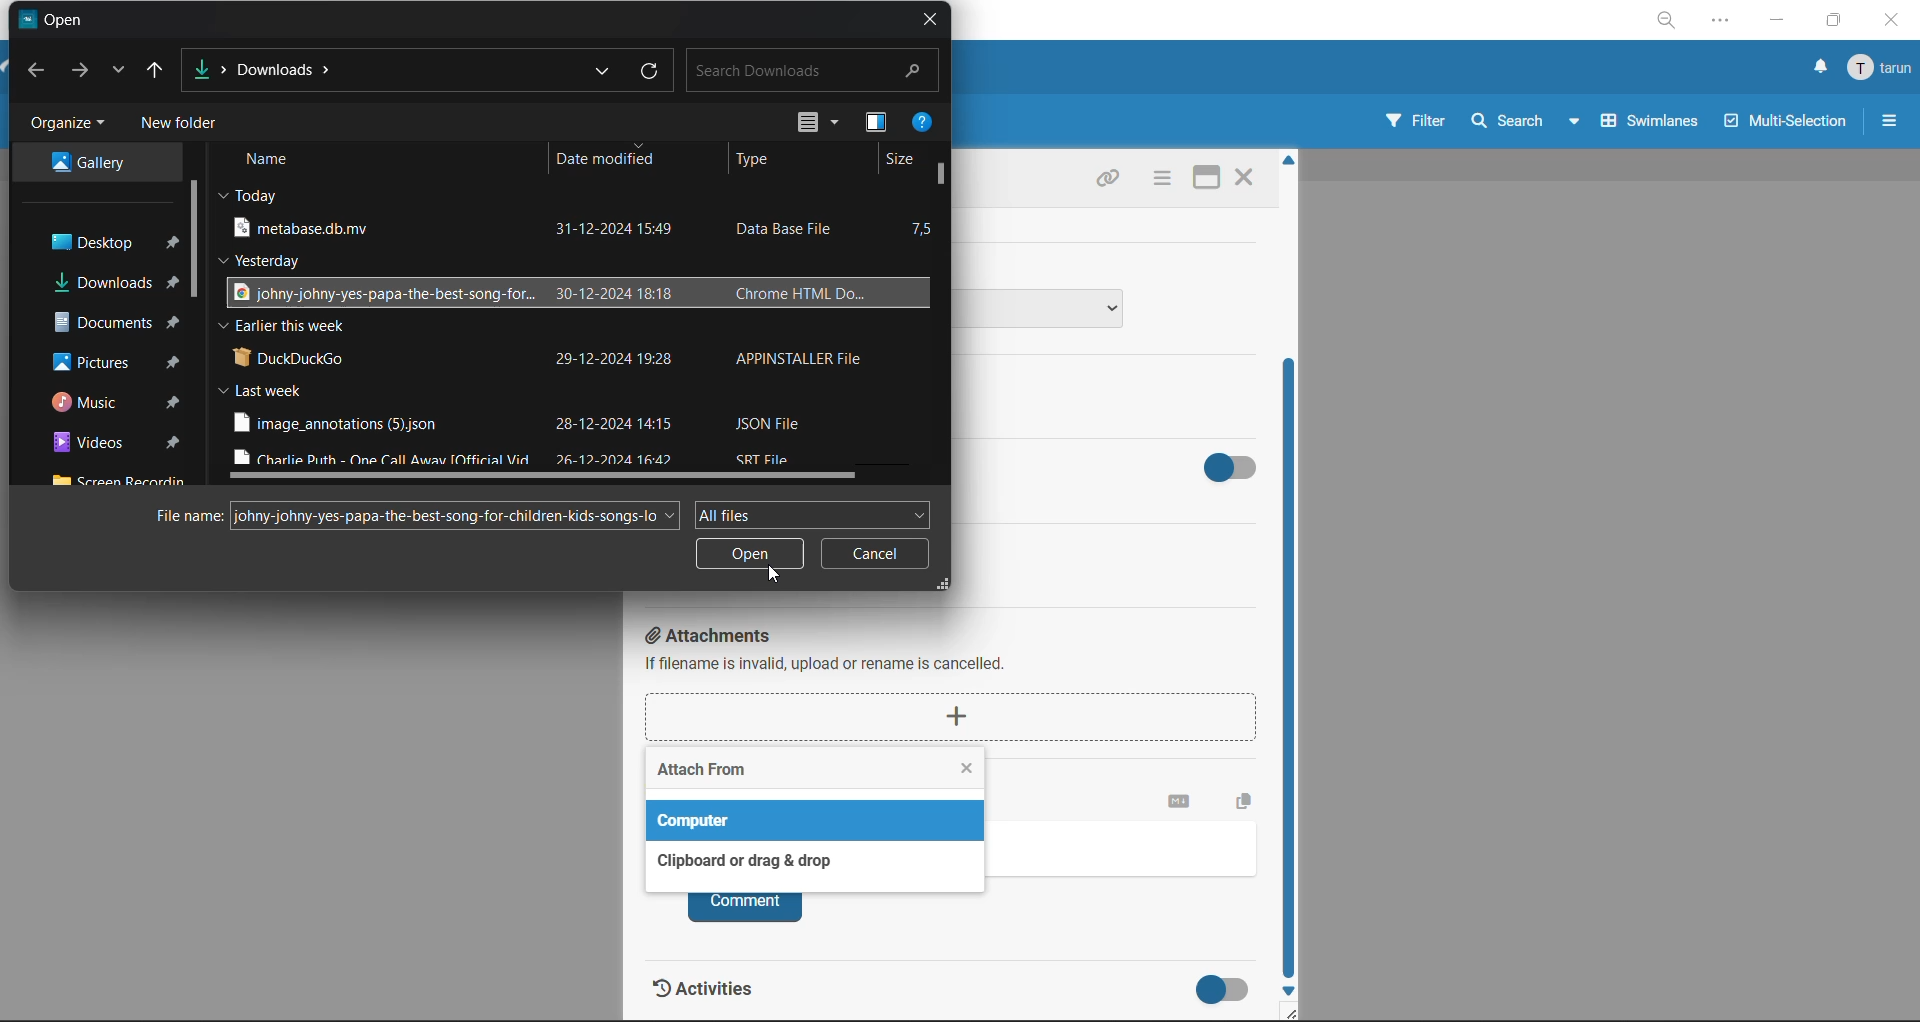  Describe the element at coordinates (1723, 24) in the screenshot. I see `settings` at that location.